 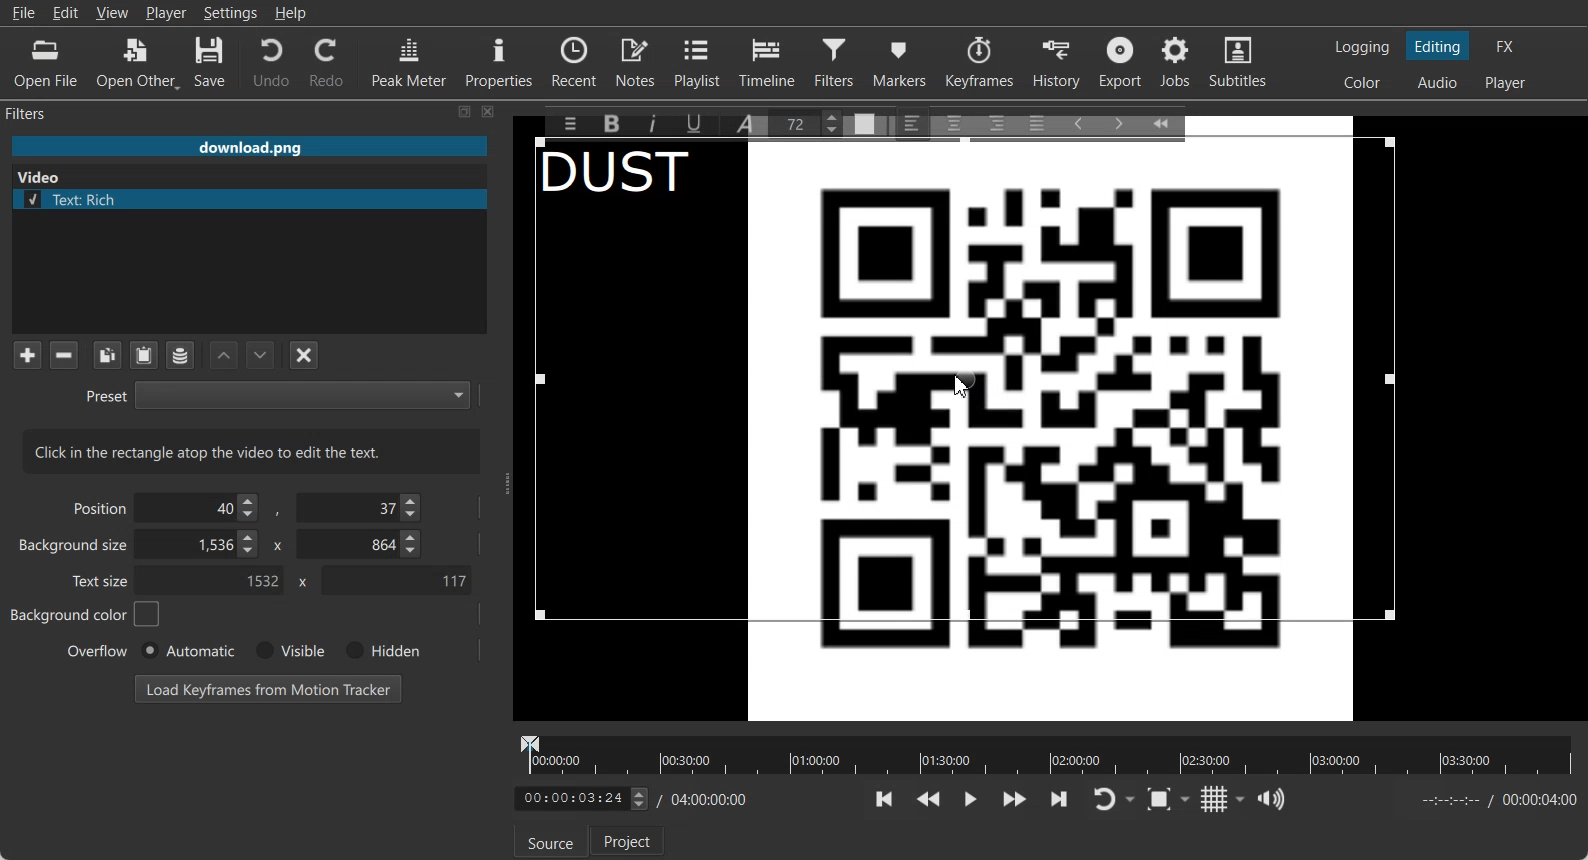 I want to click on Position, so click(x=96, y=507).